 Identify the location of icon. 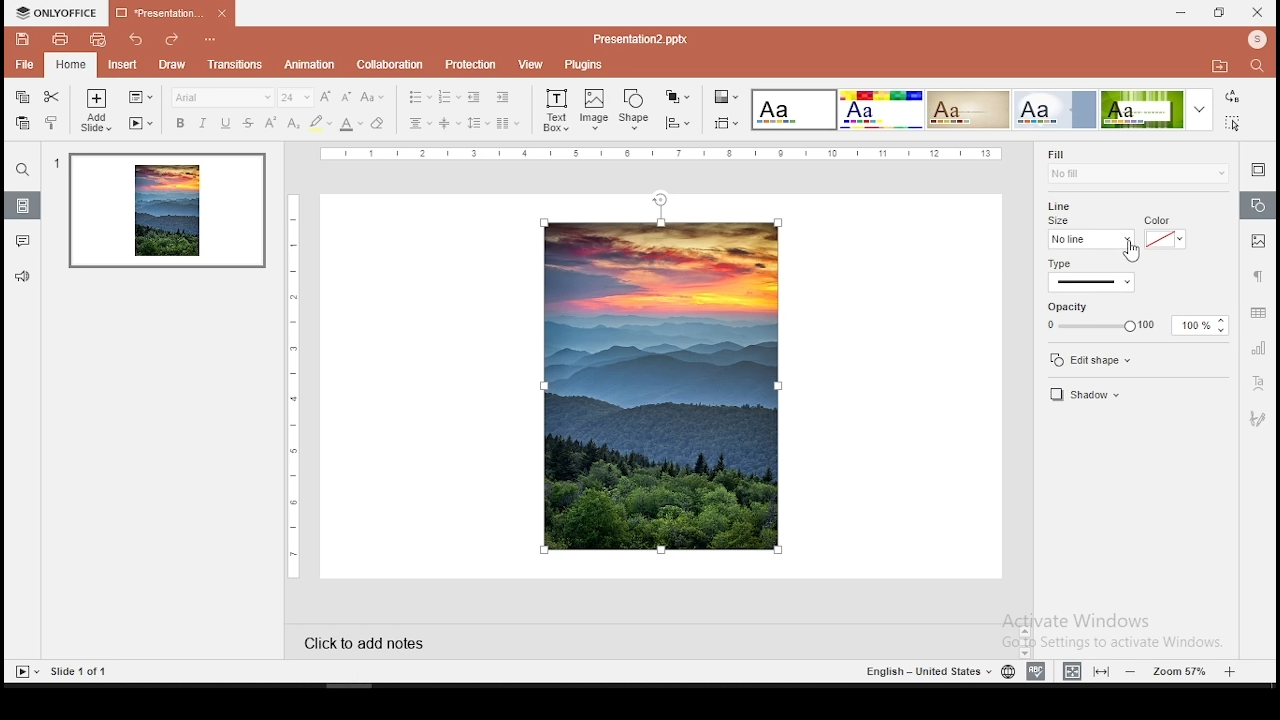
(55, 12).